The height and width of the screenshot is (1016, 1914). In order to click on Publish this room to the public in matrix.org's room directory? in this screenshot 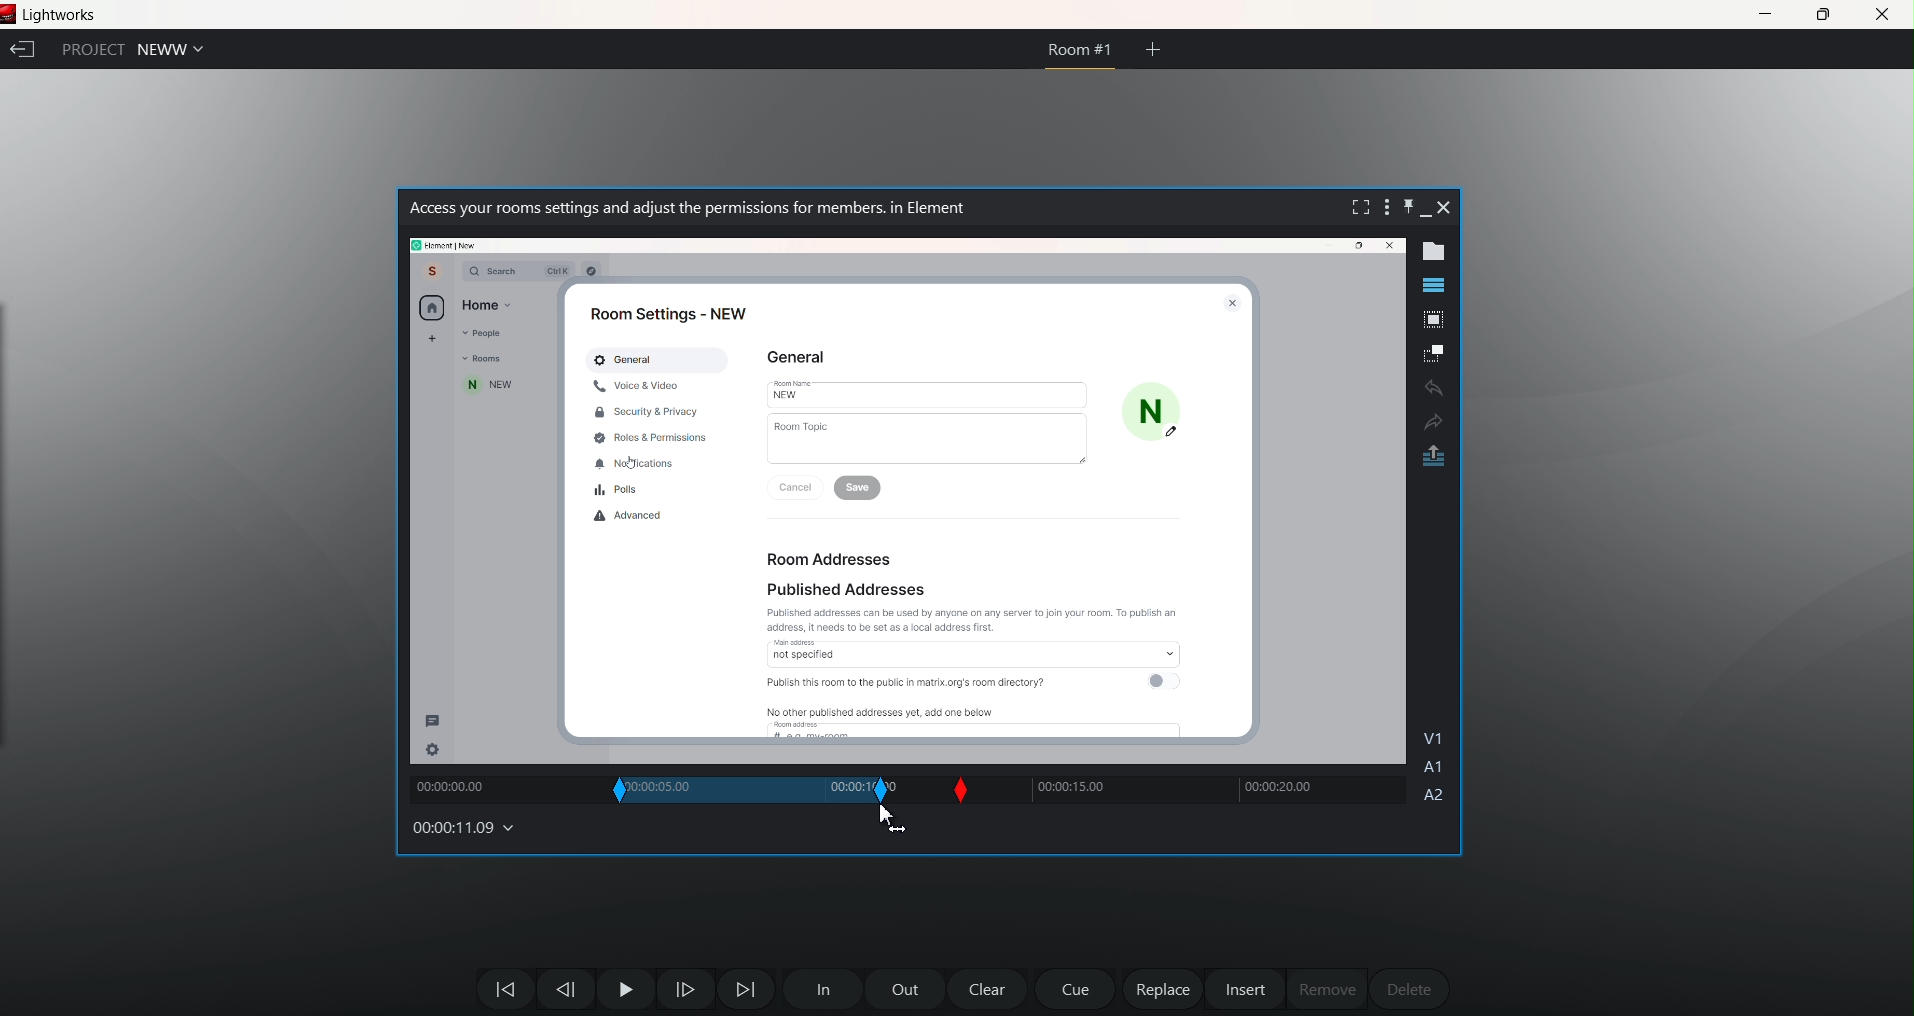, I will do `click(905, 681)`.